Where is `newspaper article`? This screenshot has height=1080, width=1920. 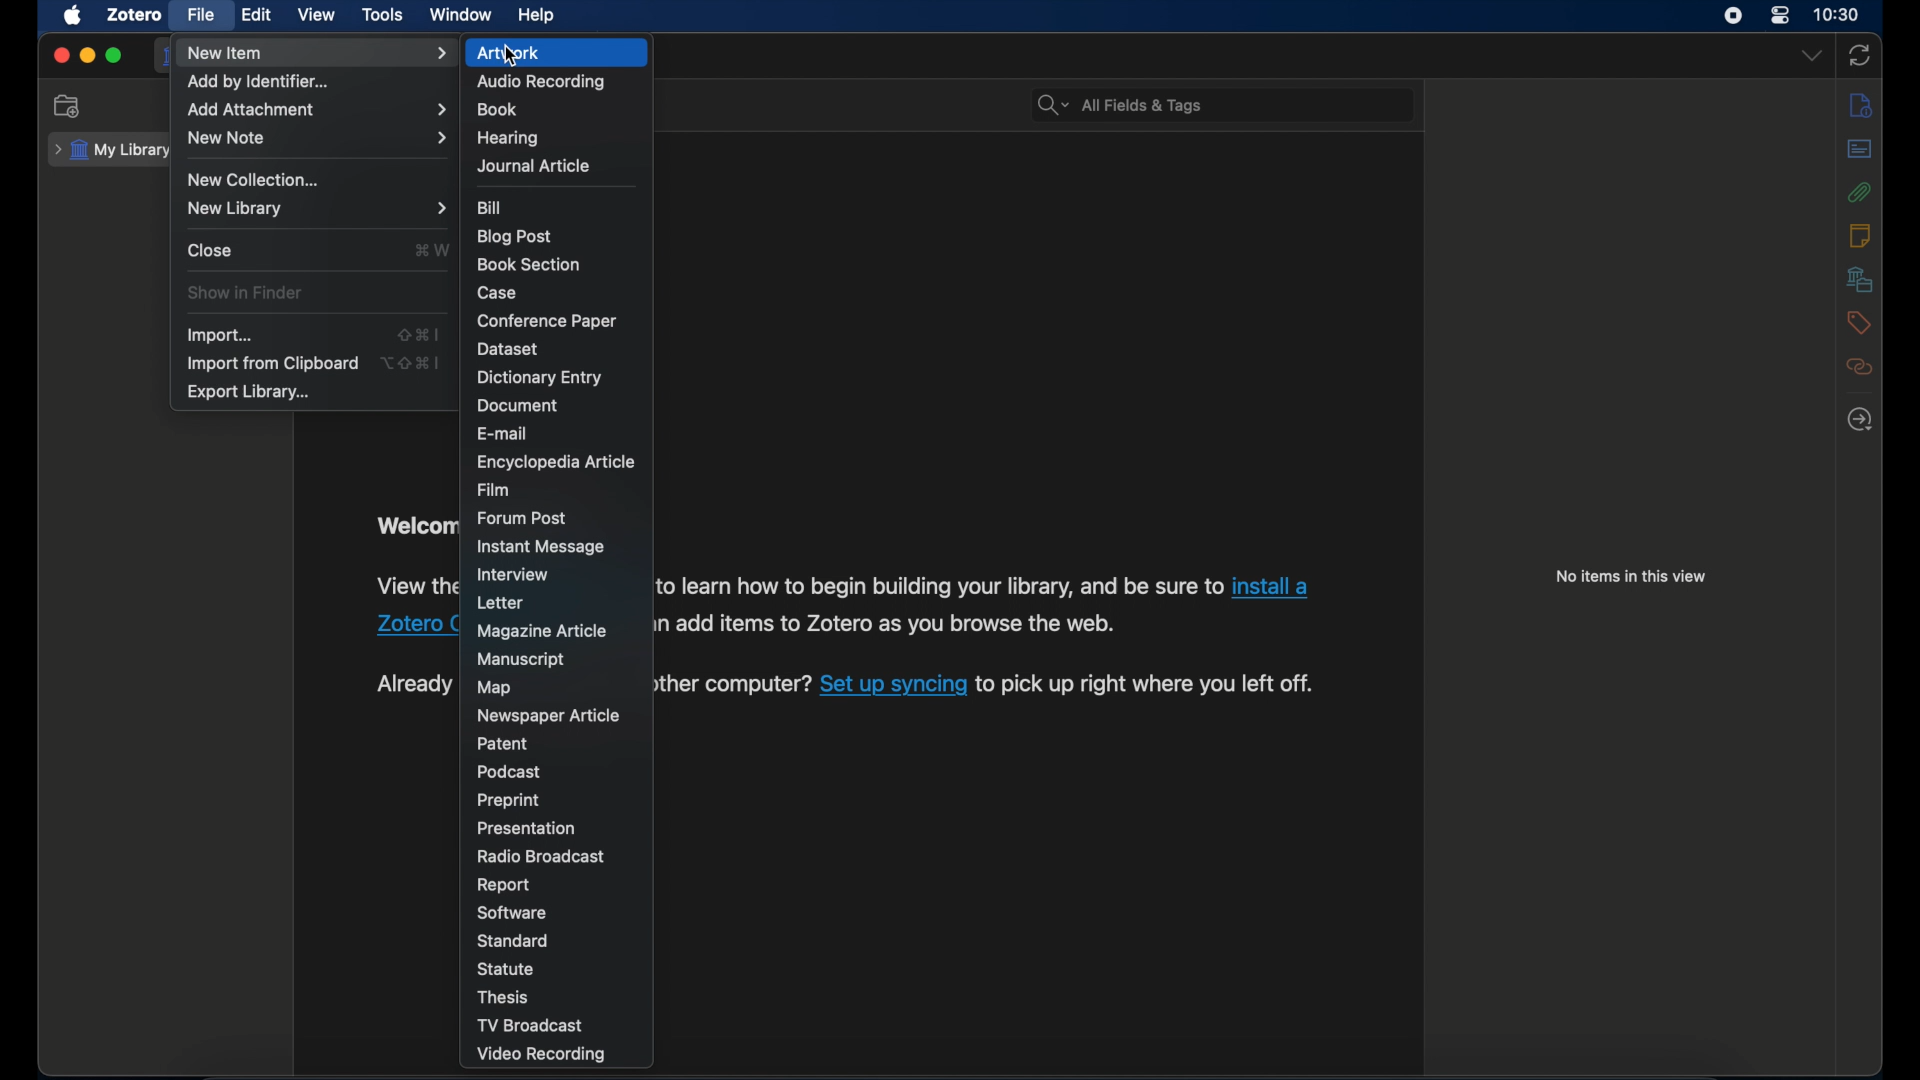
newspaper article is located at coordinates (547, 715).